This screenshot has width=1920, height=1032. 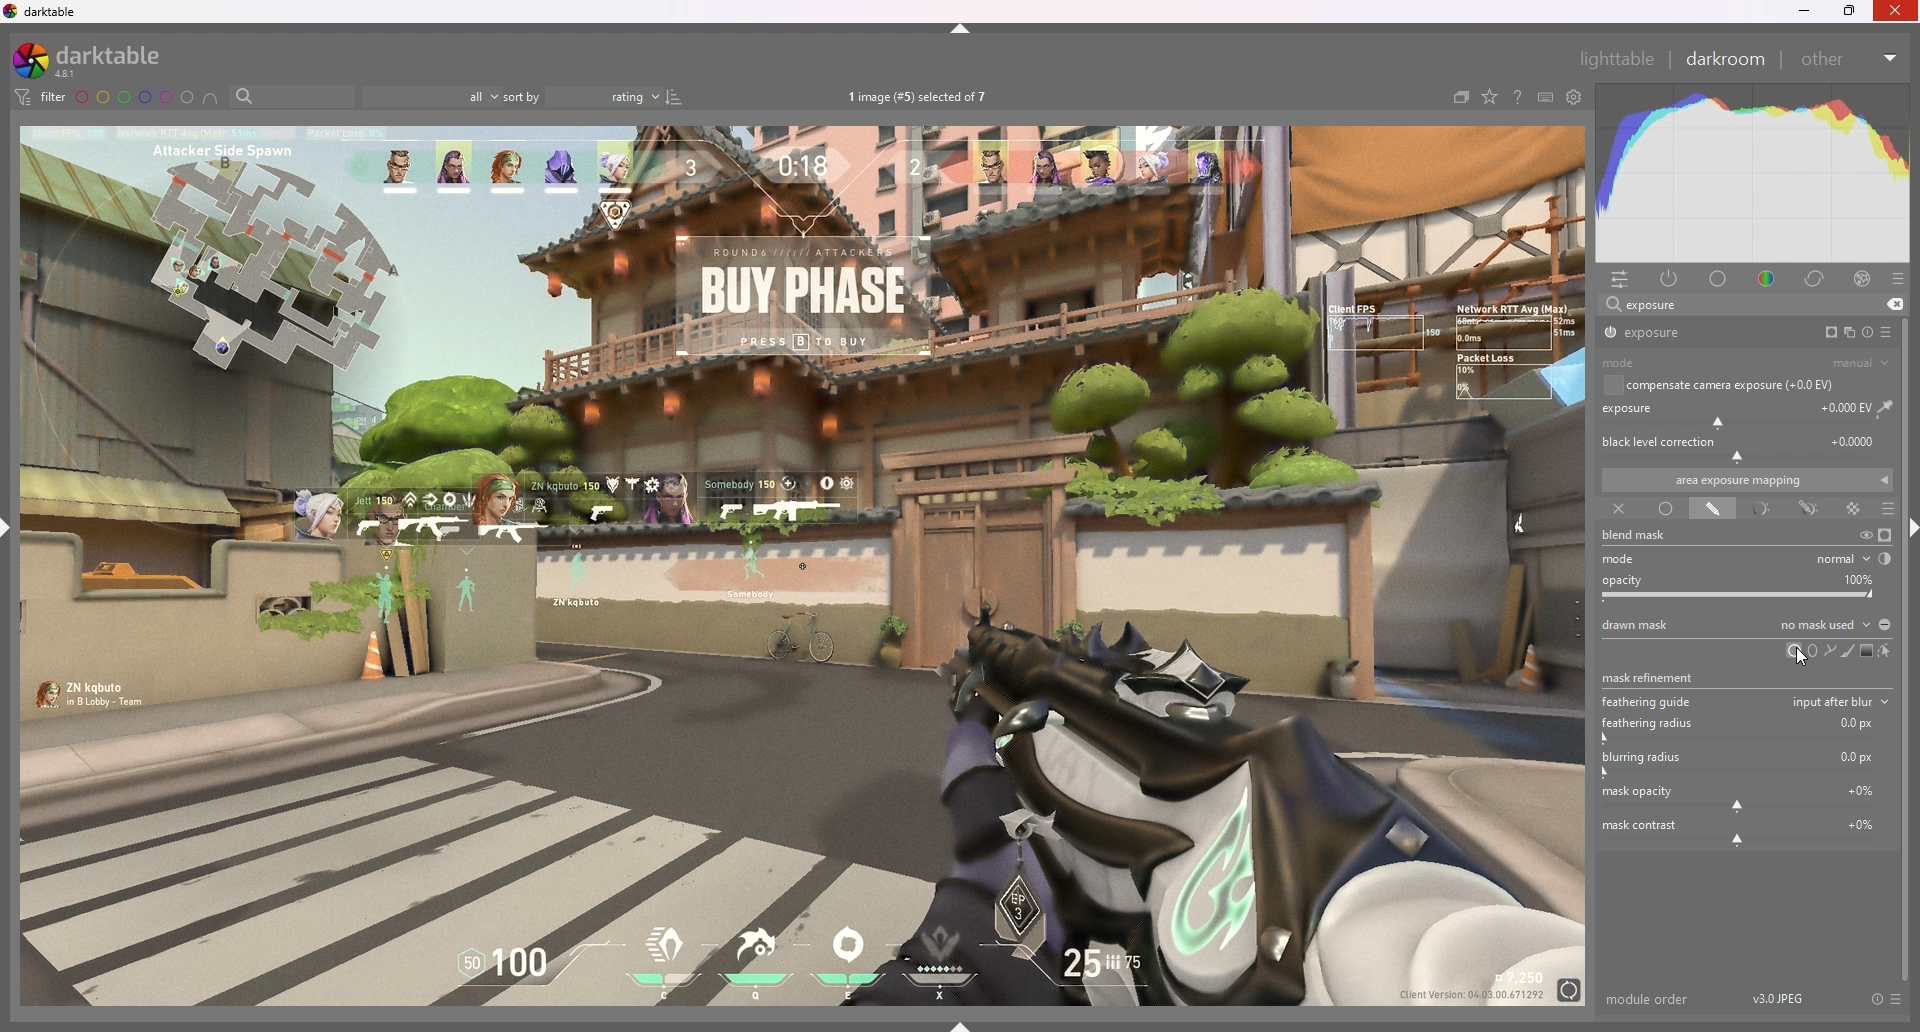 I want to click on effect, so click(x=1863, y=279).